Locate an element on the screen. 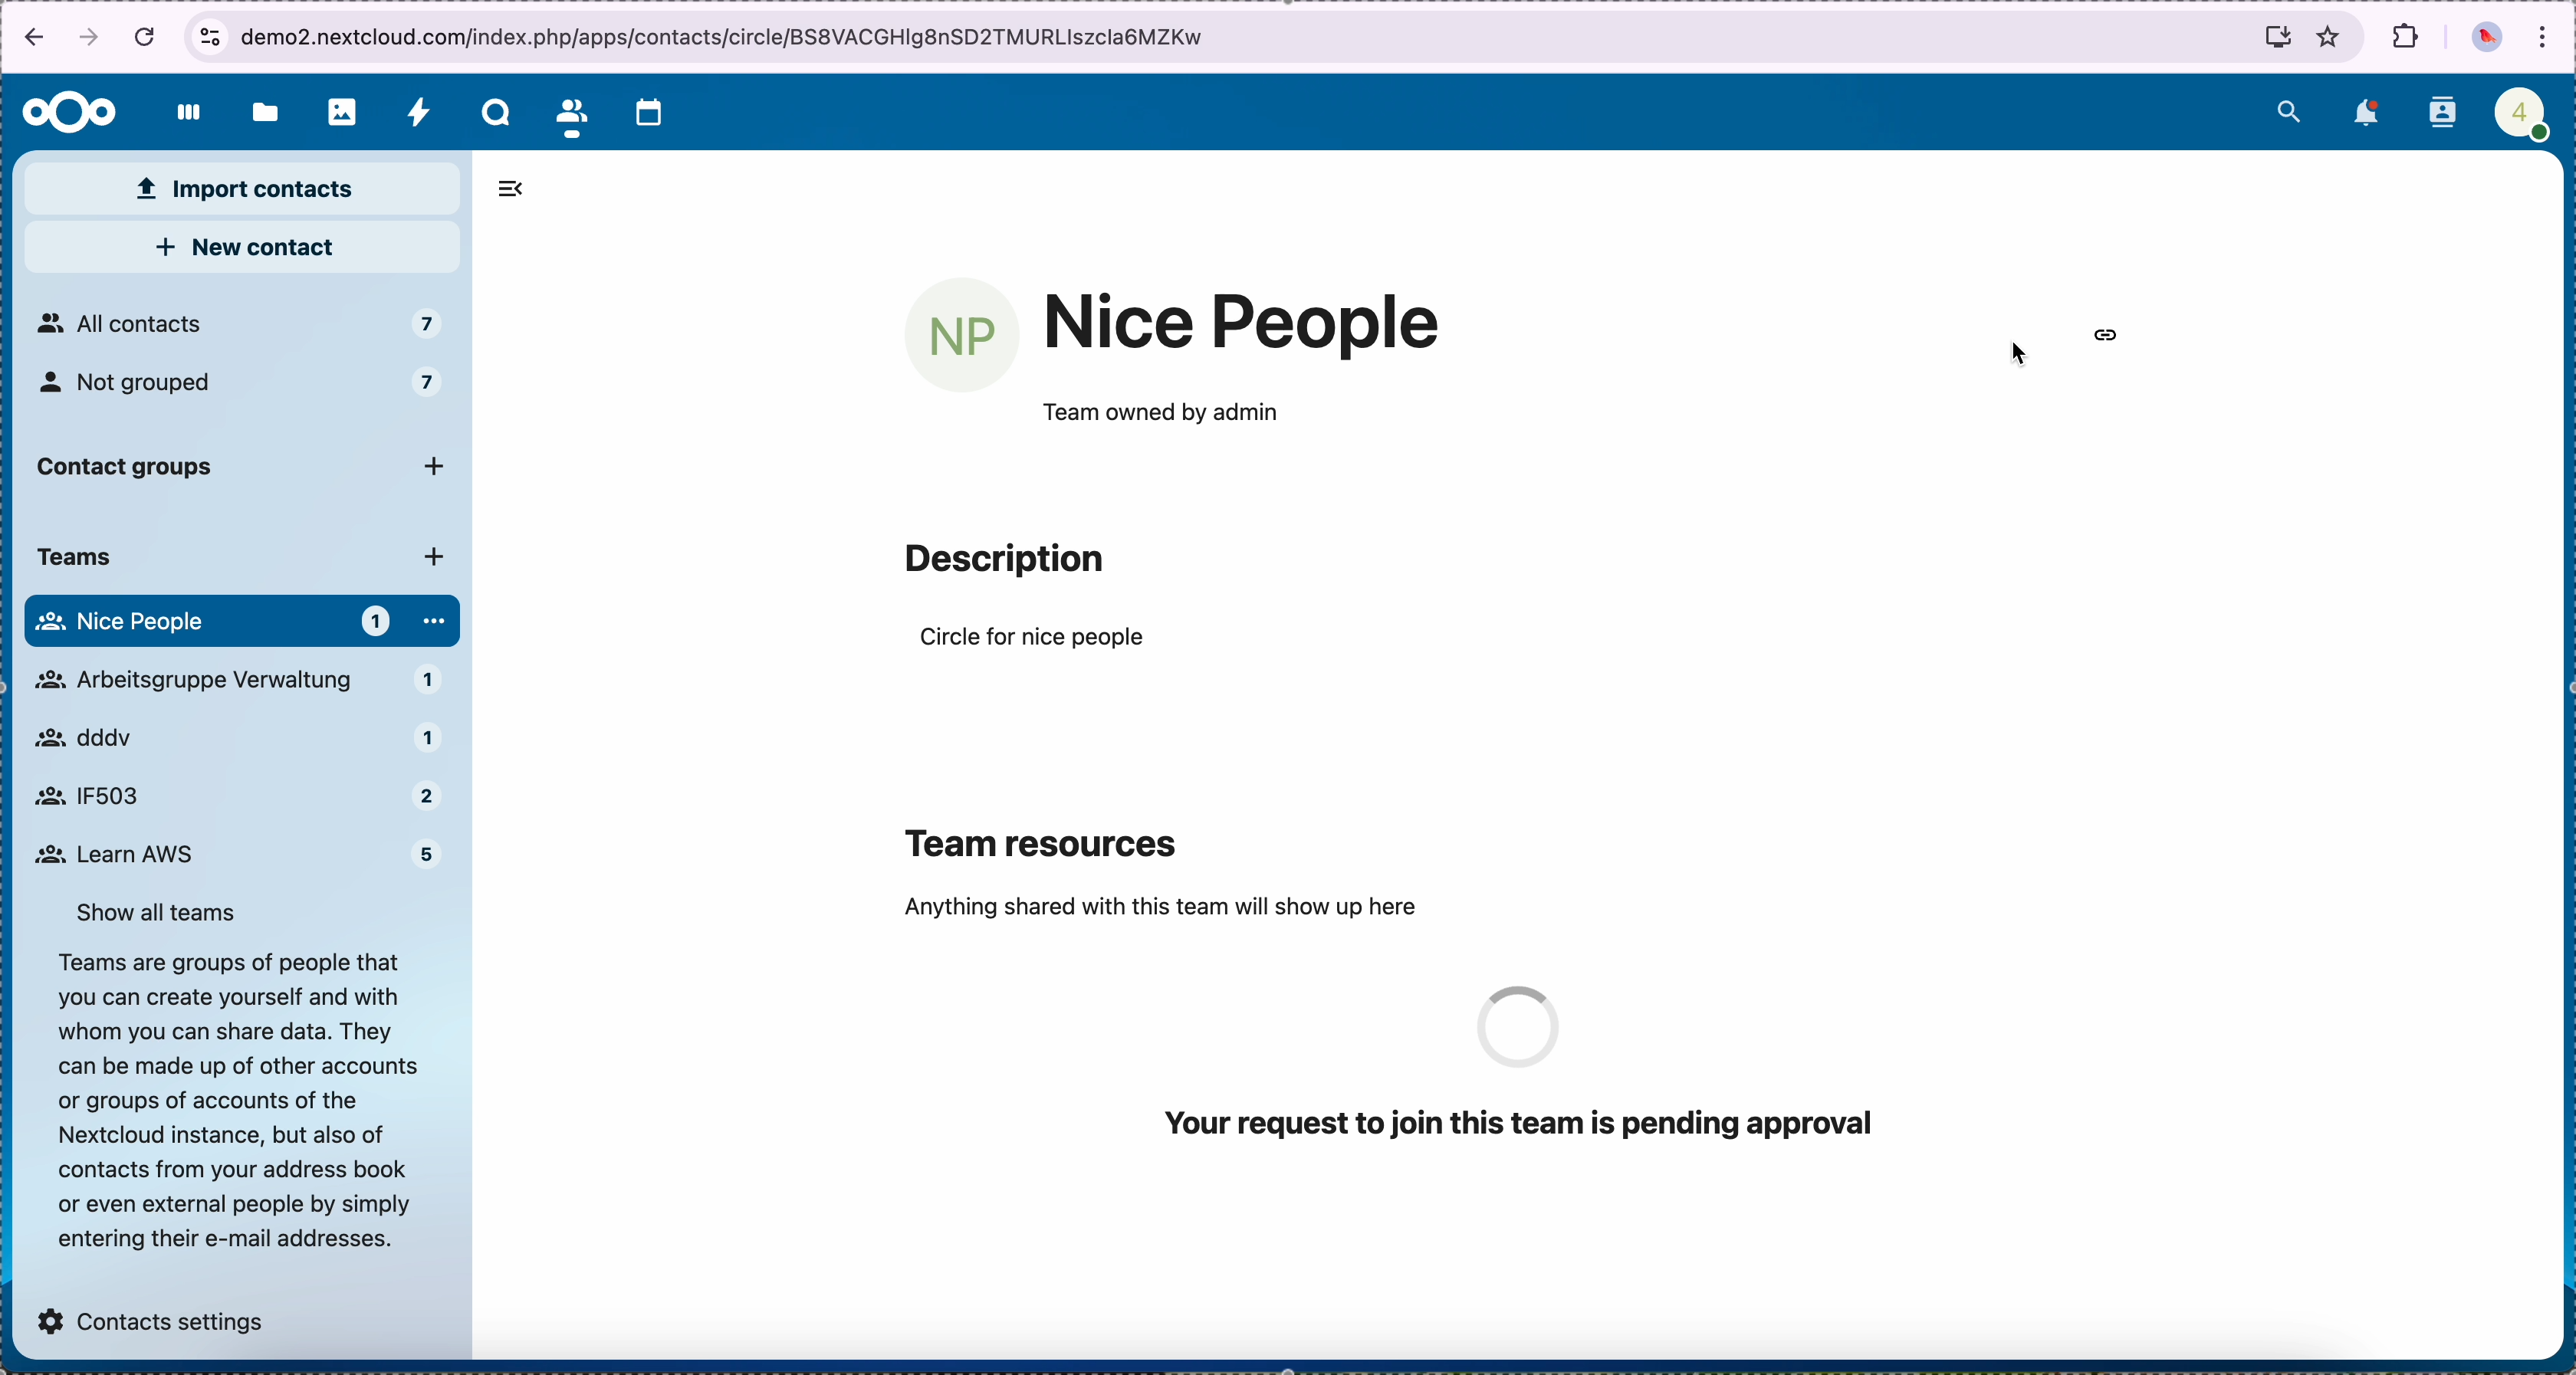  search is located at coordinates (2291, 109).